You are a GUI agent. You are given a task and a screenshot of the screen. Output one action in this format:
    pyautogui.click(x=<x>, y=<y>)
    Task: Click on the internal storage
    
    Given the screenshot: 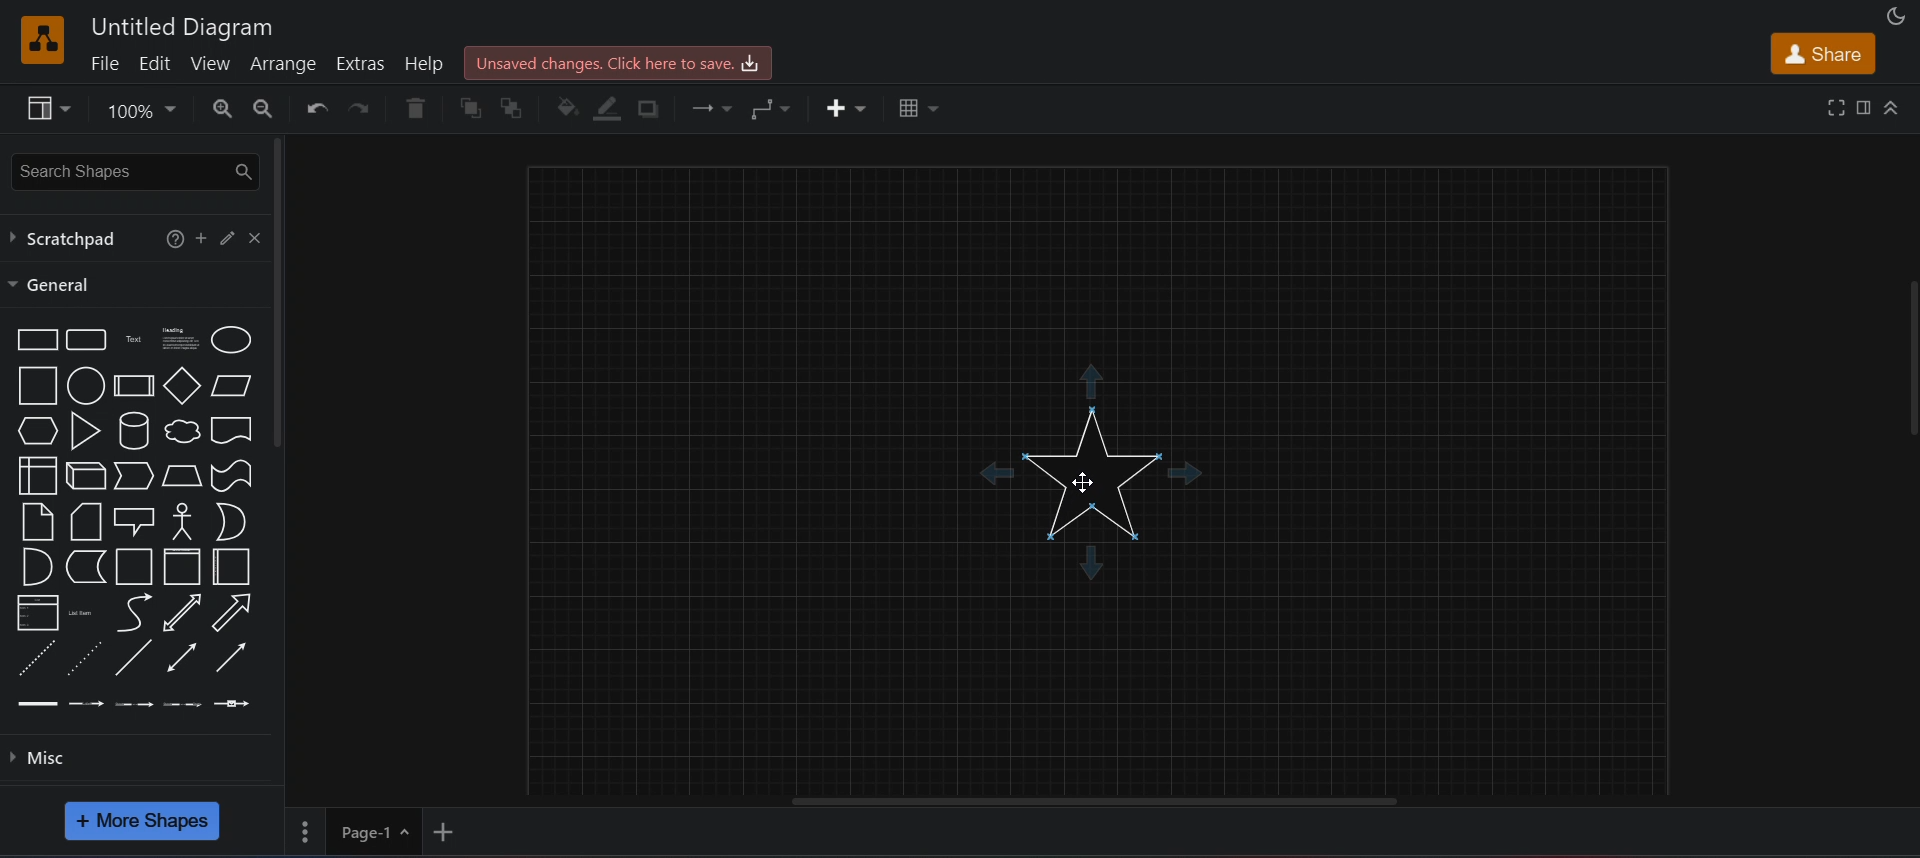 What is the action you would take?
    pyautogui.click(x=37, y=473)
    